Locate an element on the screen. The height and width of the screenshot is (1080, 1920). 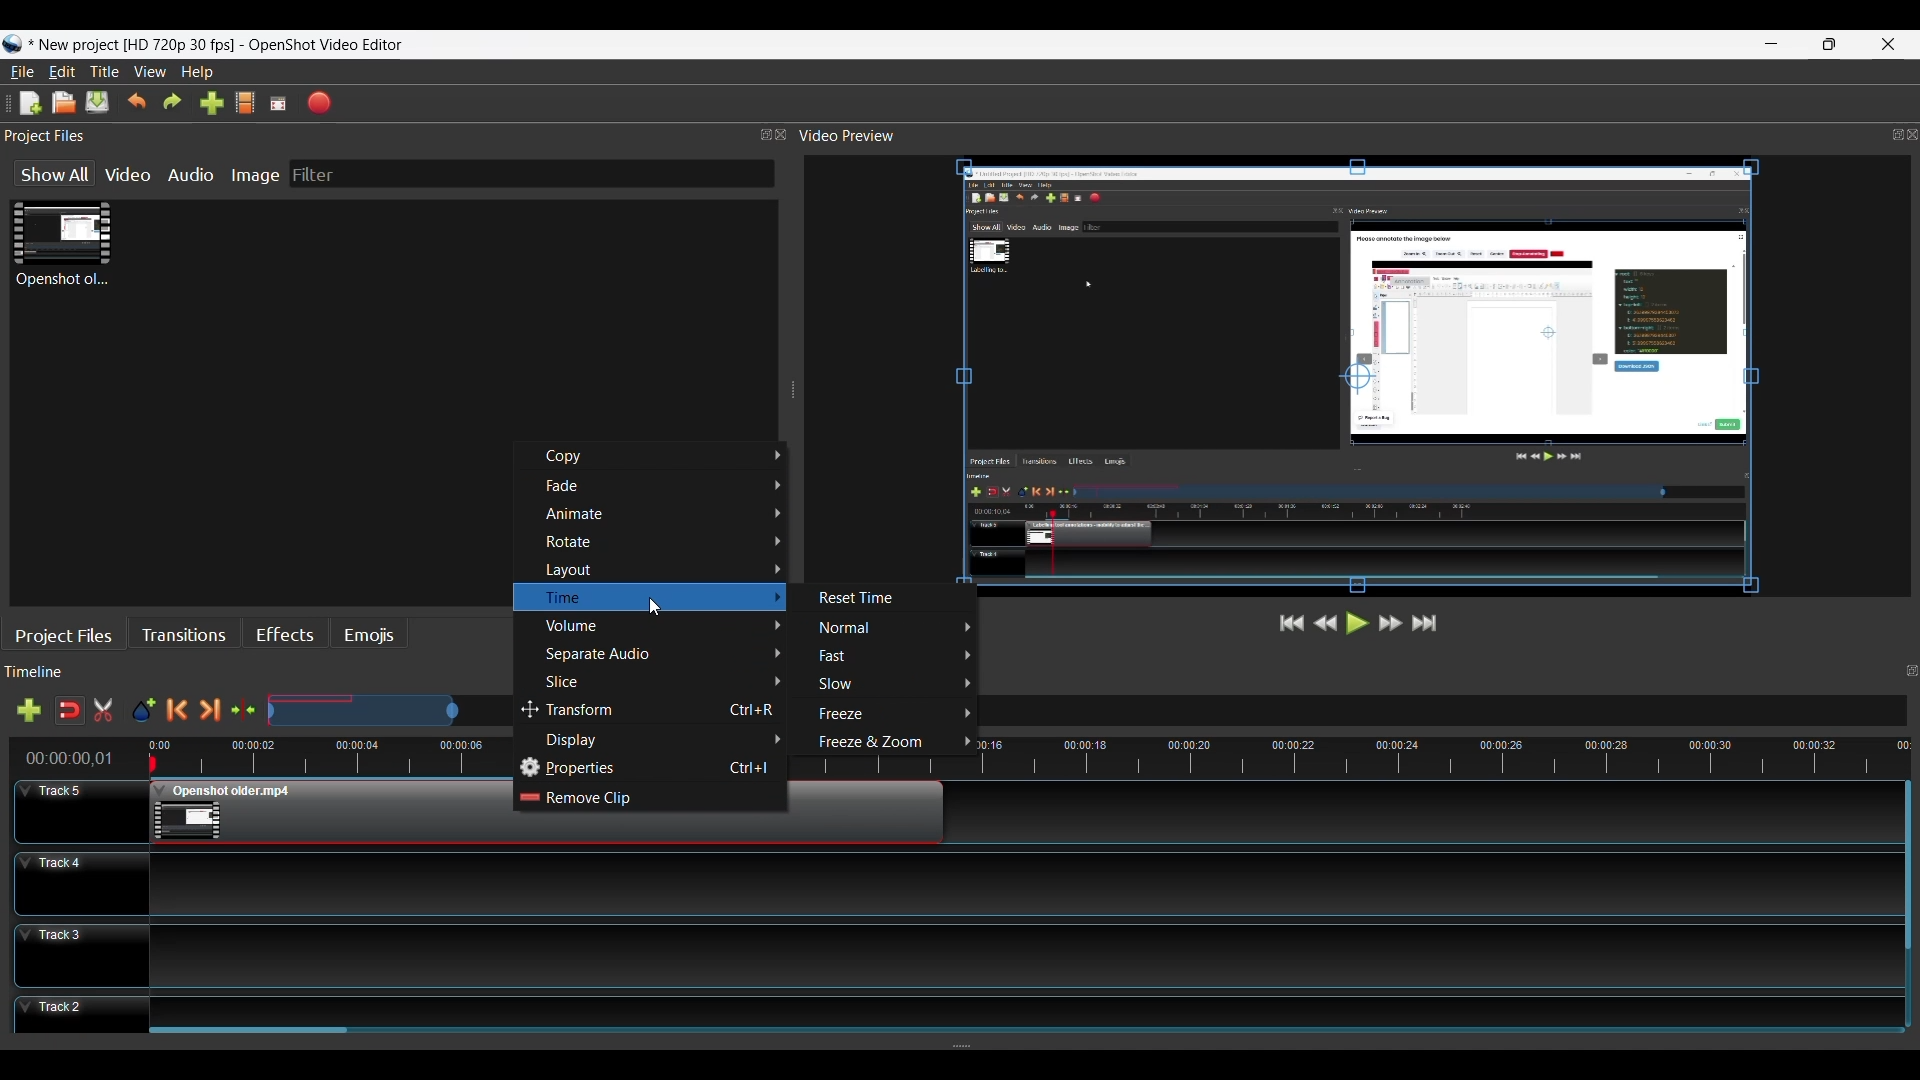
Emojis is located at coordinates (370, 637).